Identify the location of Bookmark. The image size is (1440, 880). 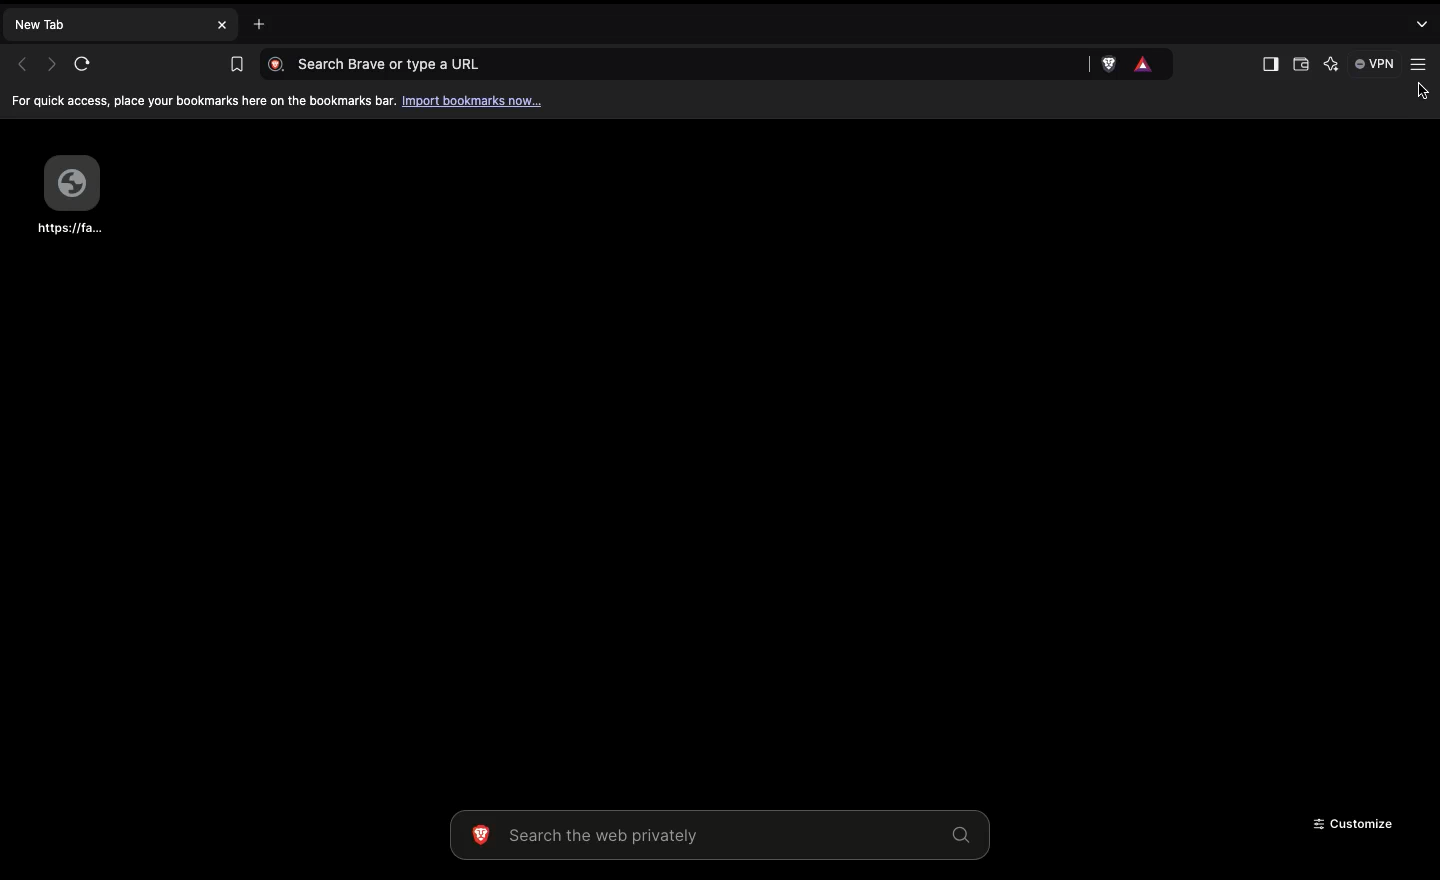
(232, 62).